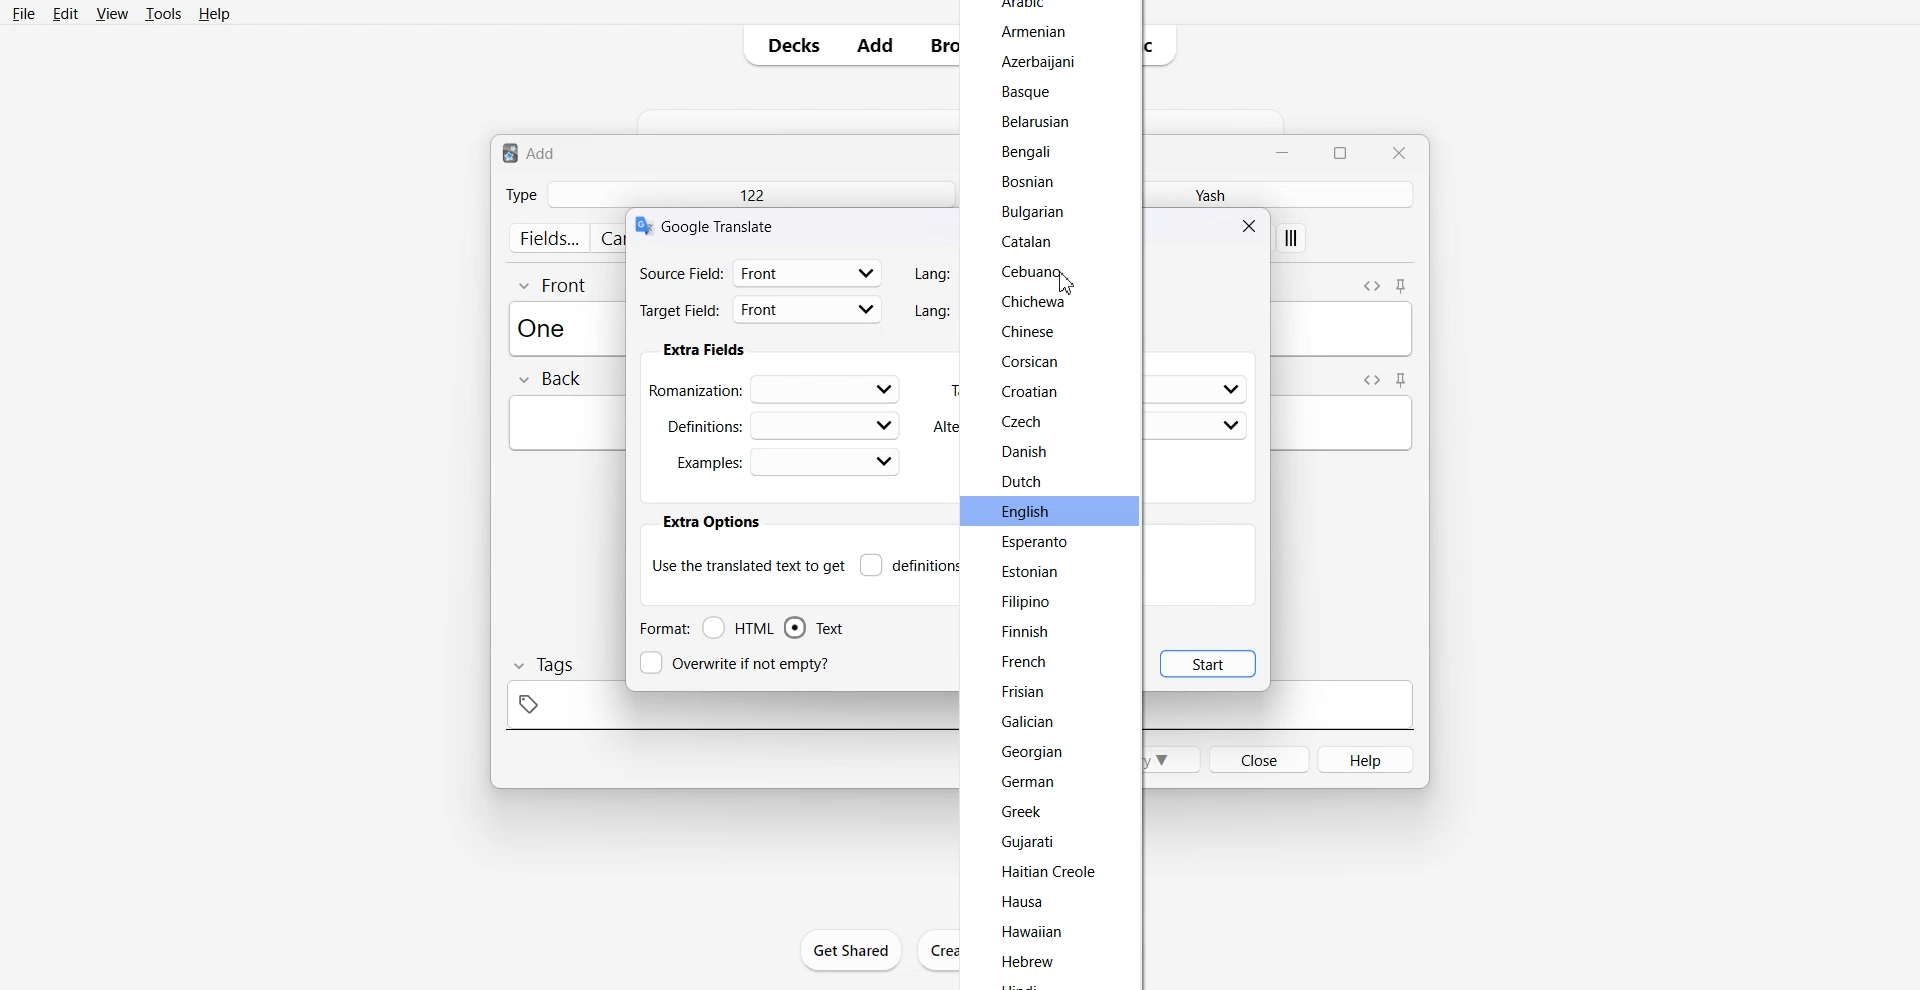 Image resolution: width=1920 pixels, height=990 pixels. I want to click on Yash, so click(1205, 194).